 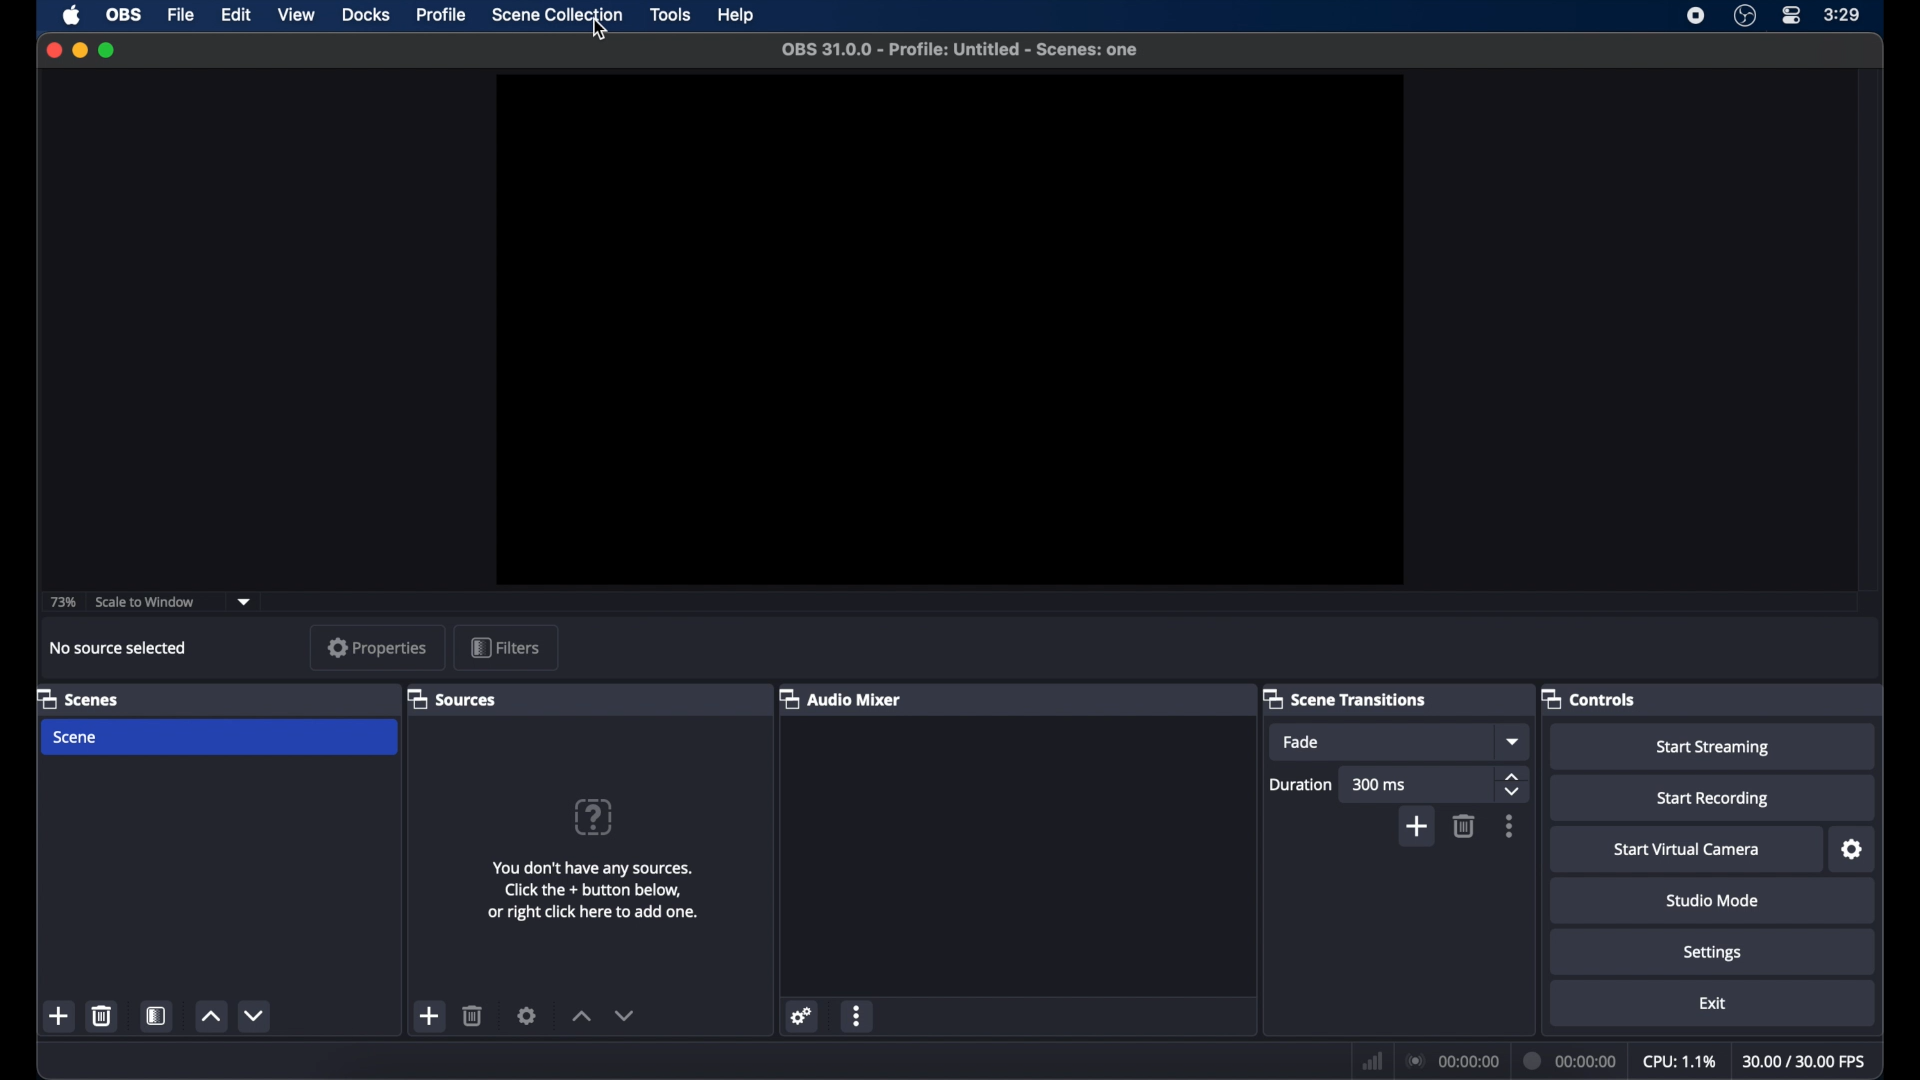 I want to click on start streaming, so click(x=1712, y=748).